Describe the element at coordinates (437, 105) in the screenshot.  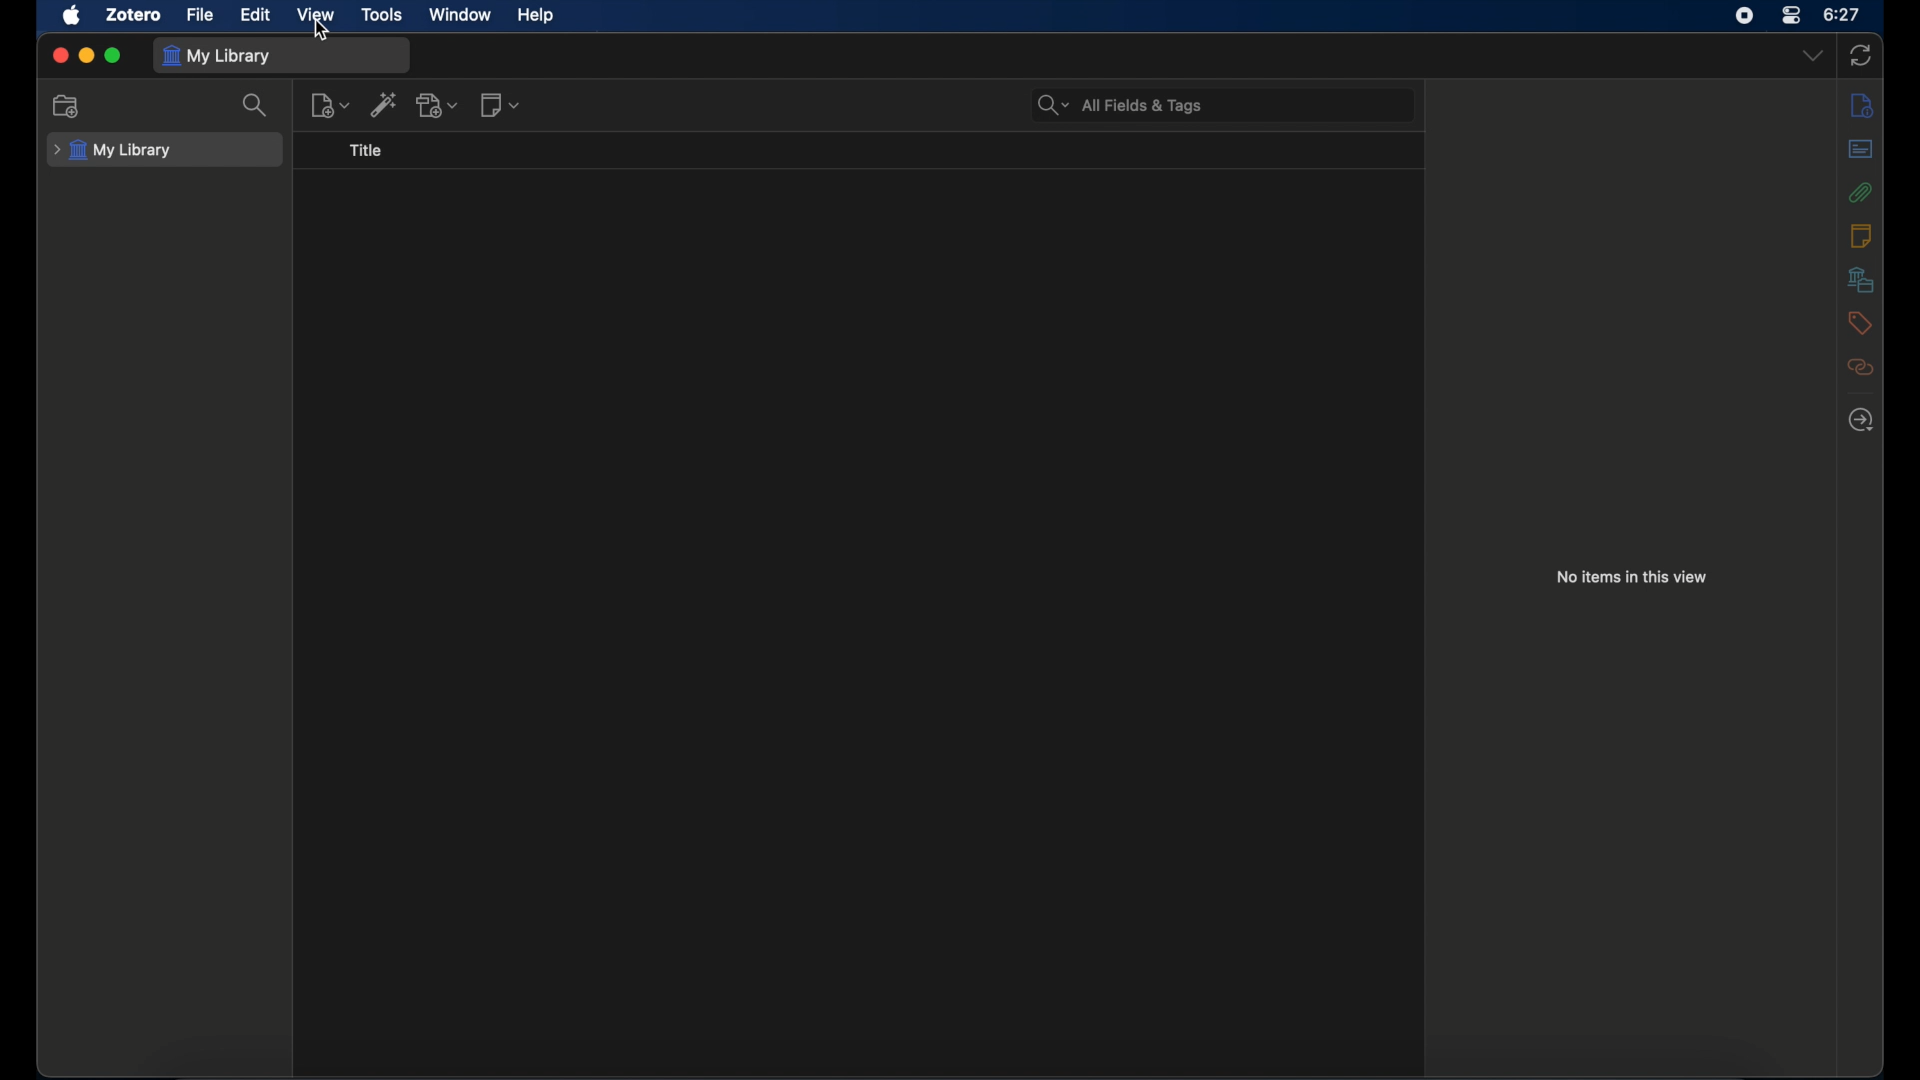
I see `add attachments` at that location.